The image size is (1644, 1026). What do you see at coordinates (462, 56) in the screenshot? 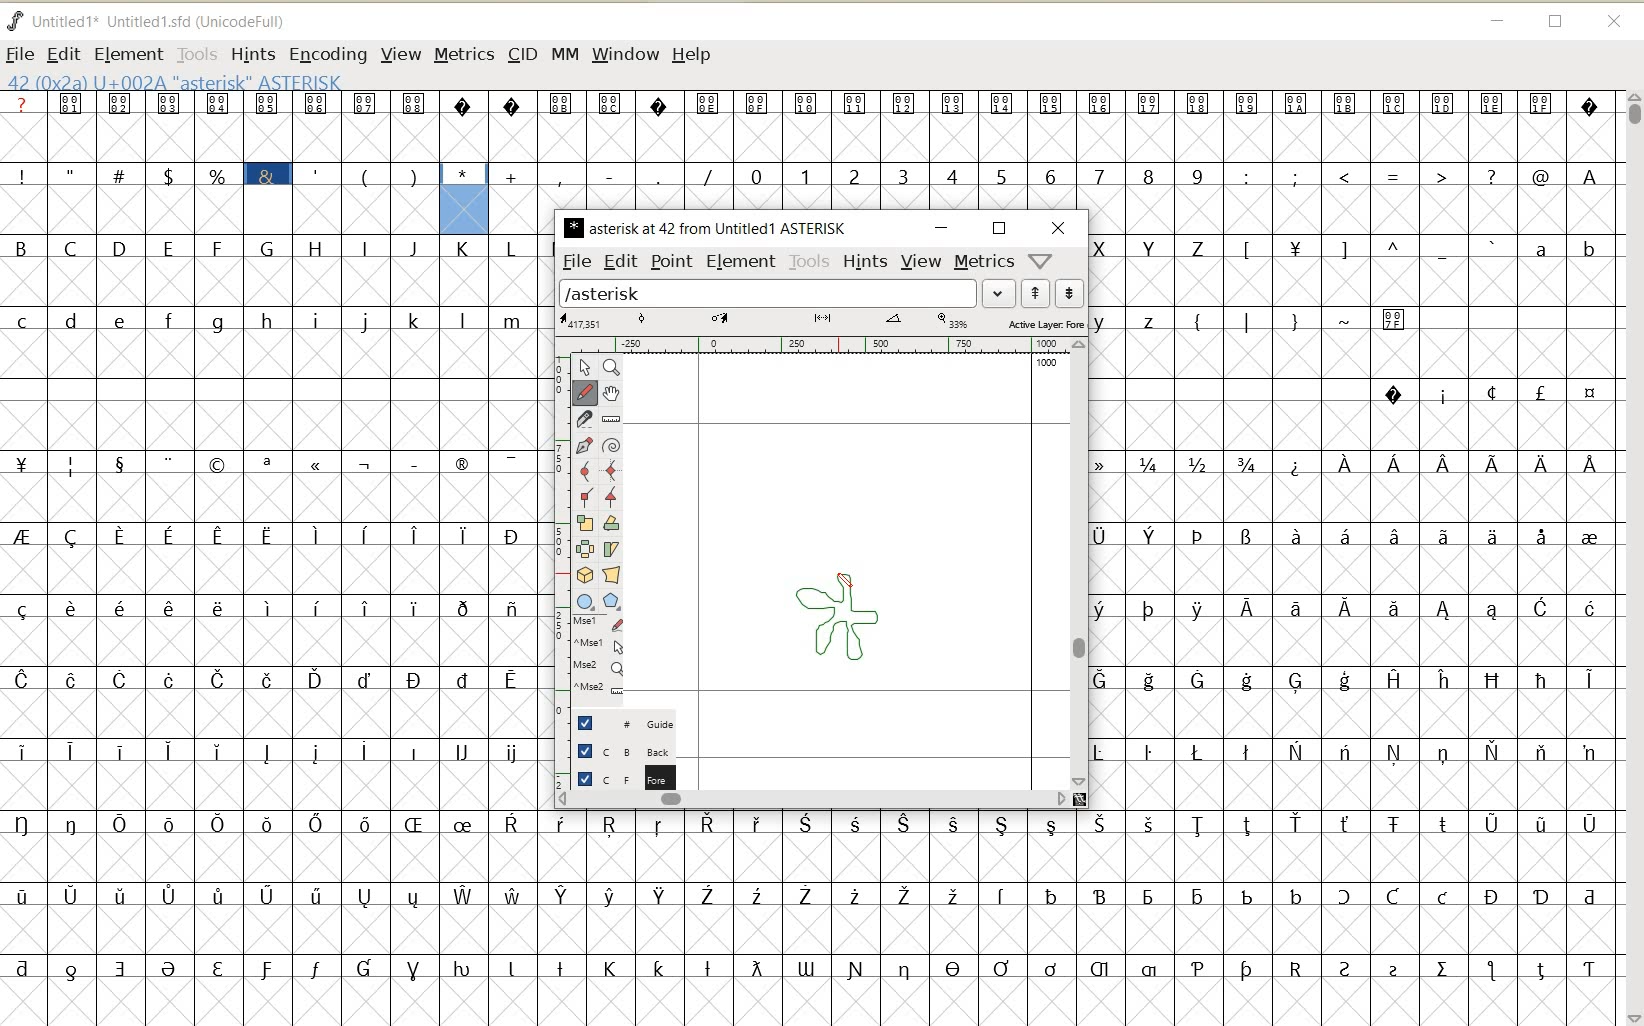
I see `METRICS` at bounding box center [462, 56].